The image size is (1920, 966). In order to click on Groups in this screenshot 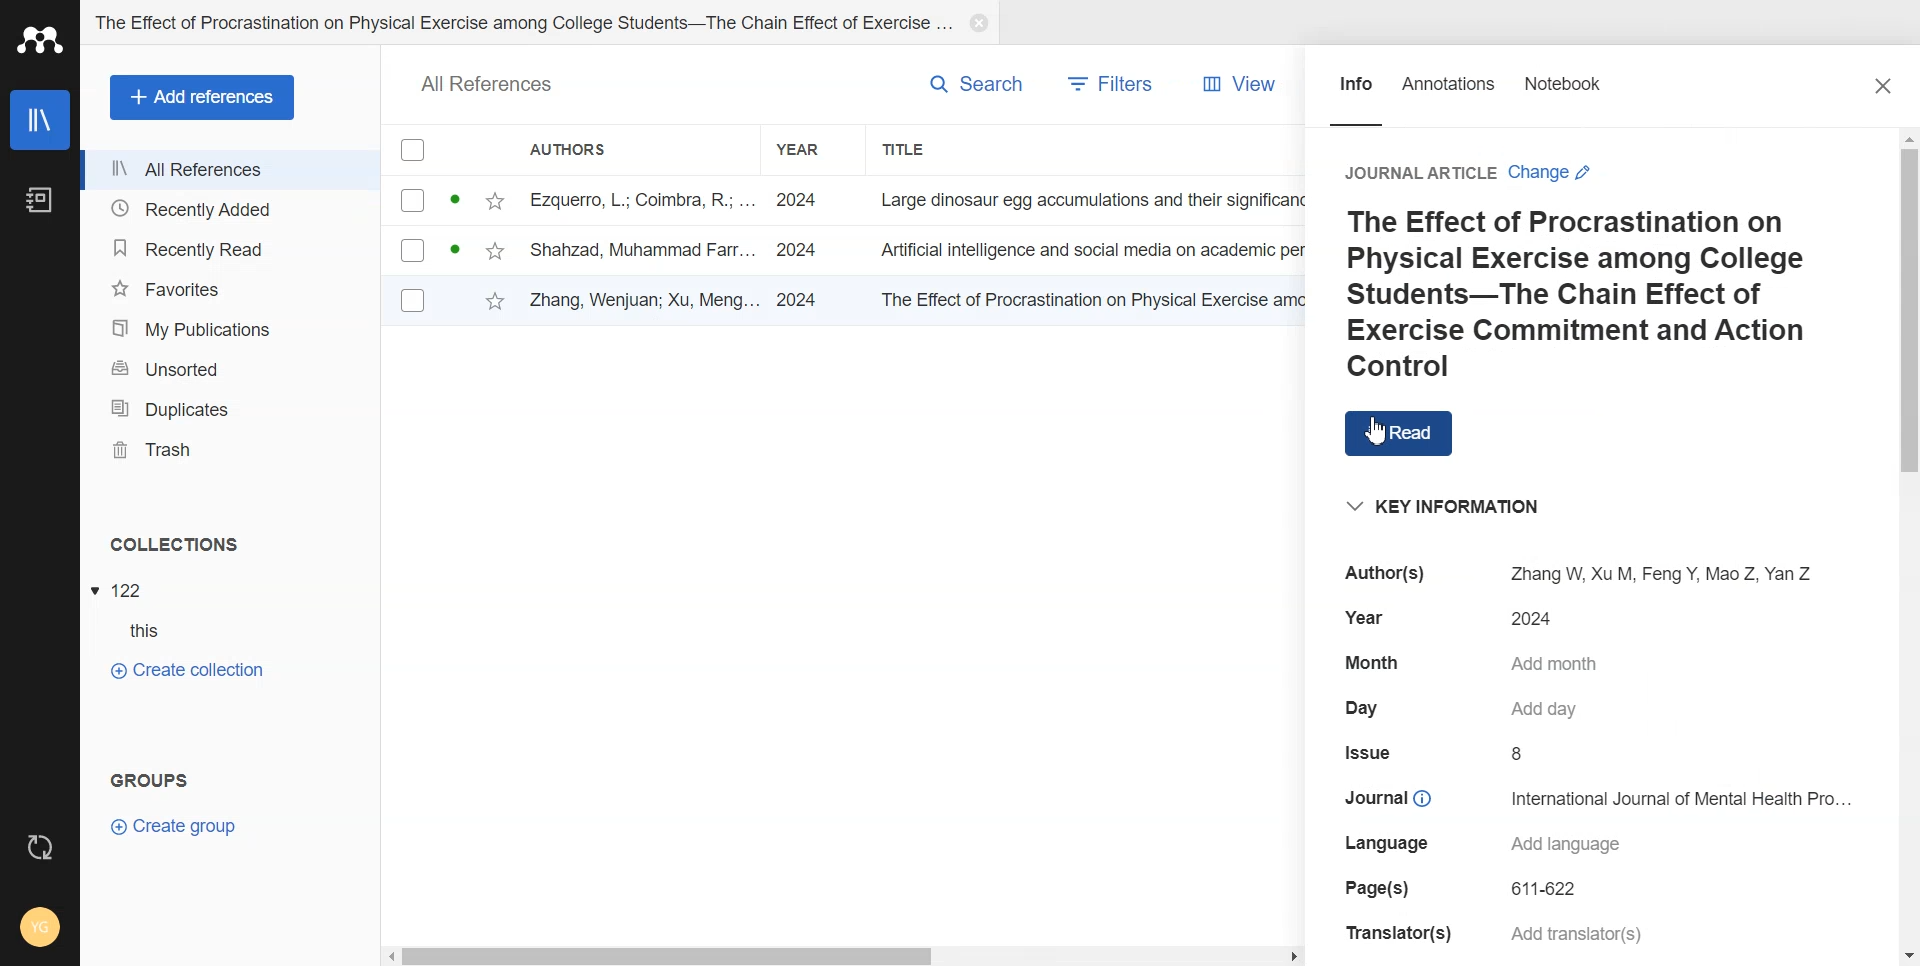, I will do `click(145, 779)`.